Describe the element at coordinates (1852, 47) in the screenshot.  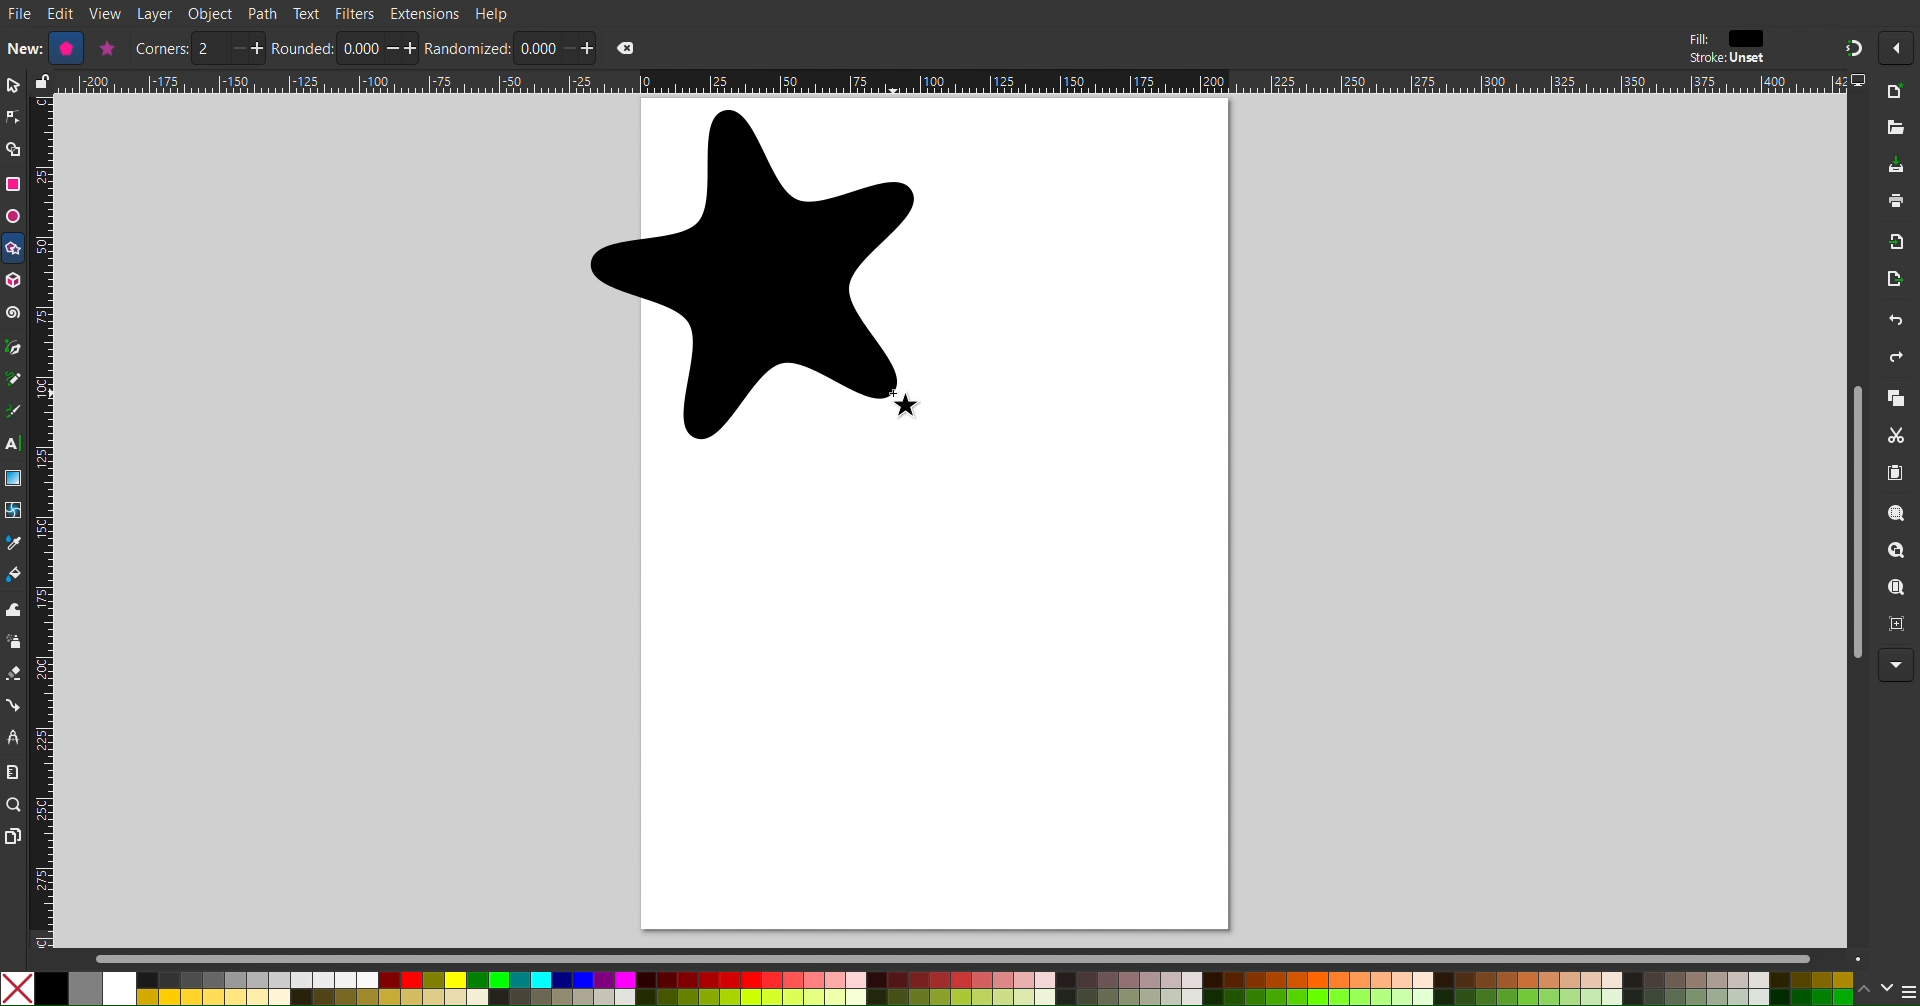
I see `Snapping` at that location.